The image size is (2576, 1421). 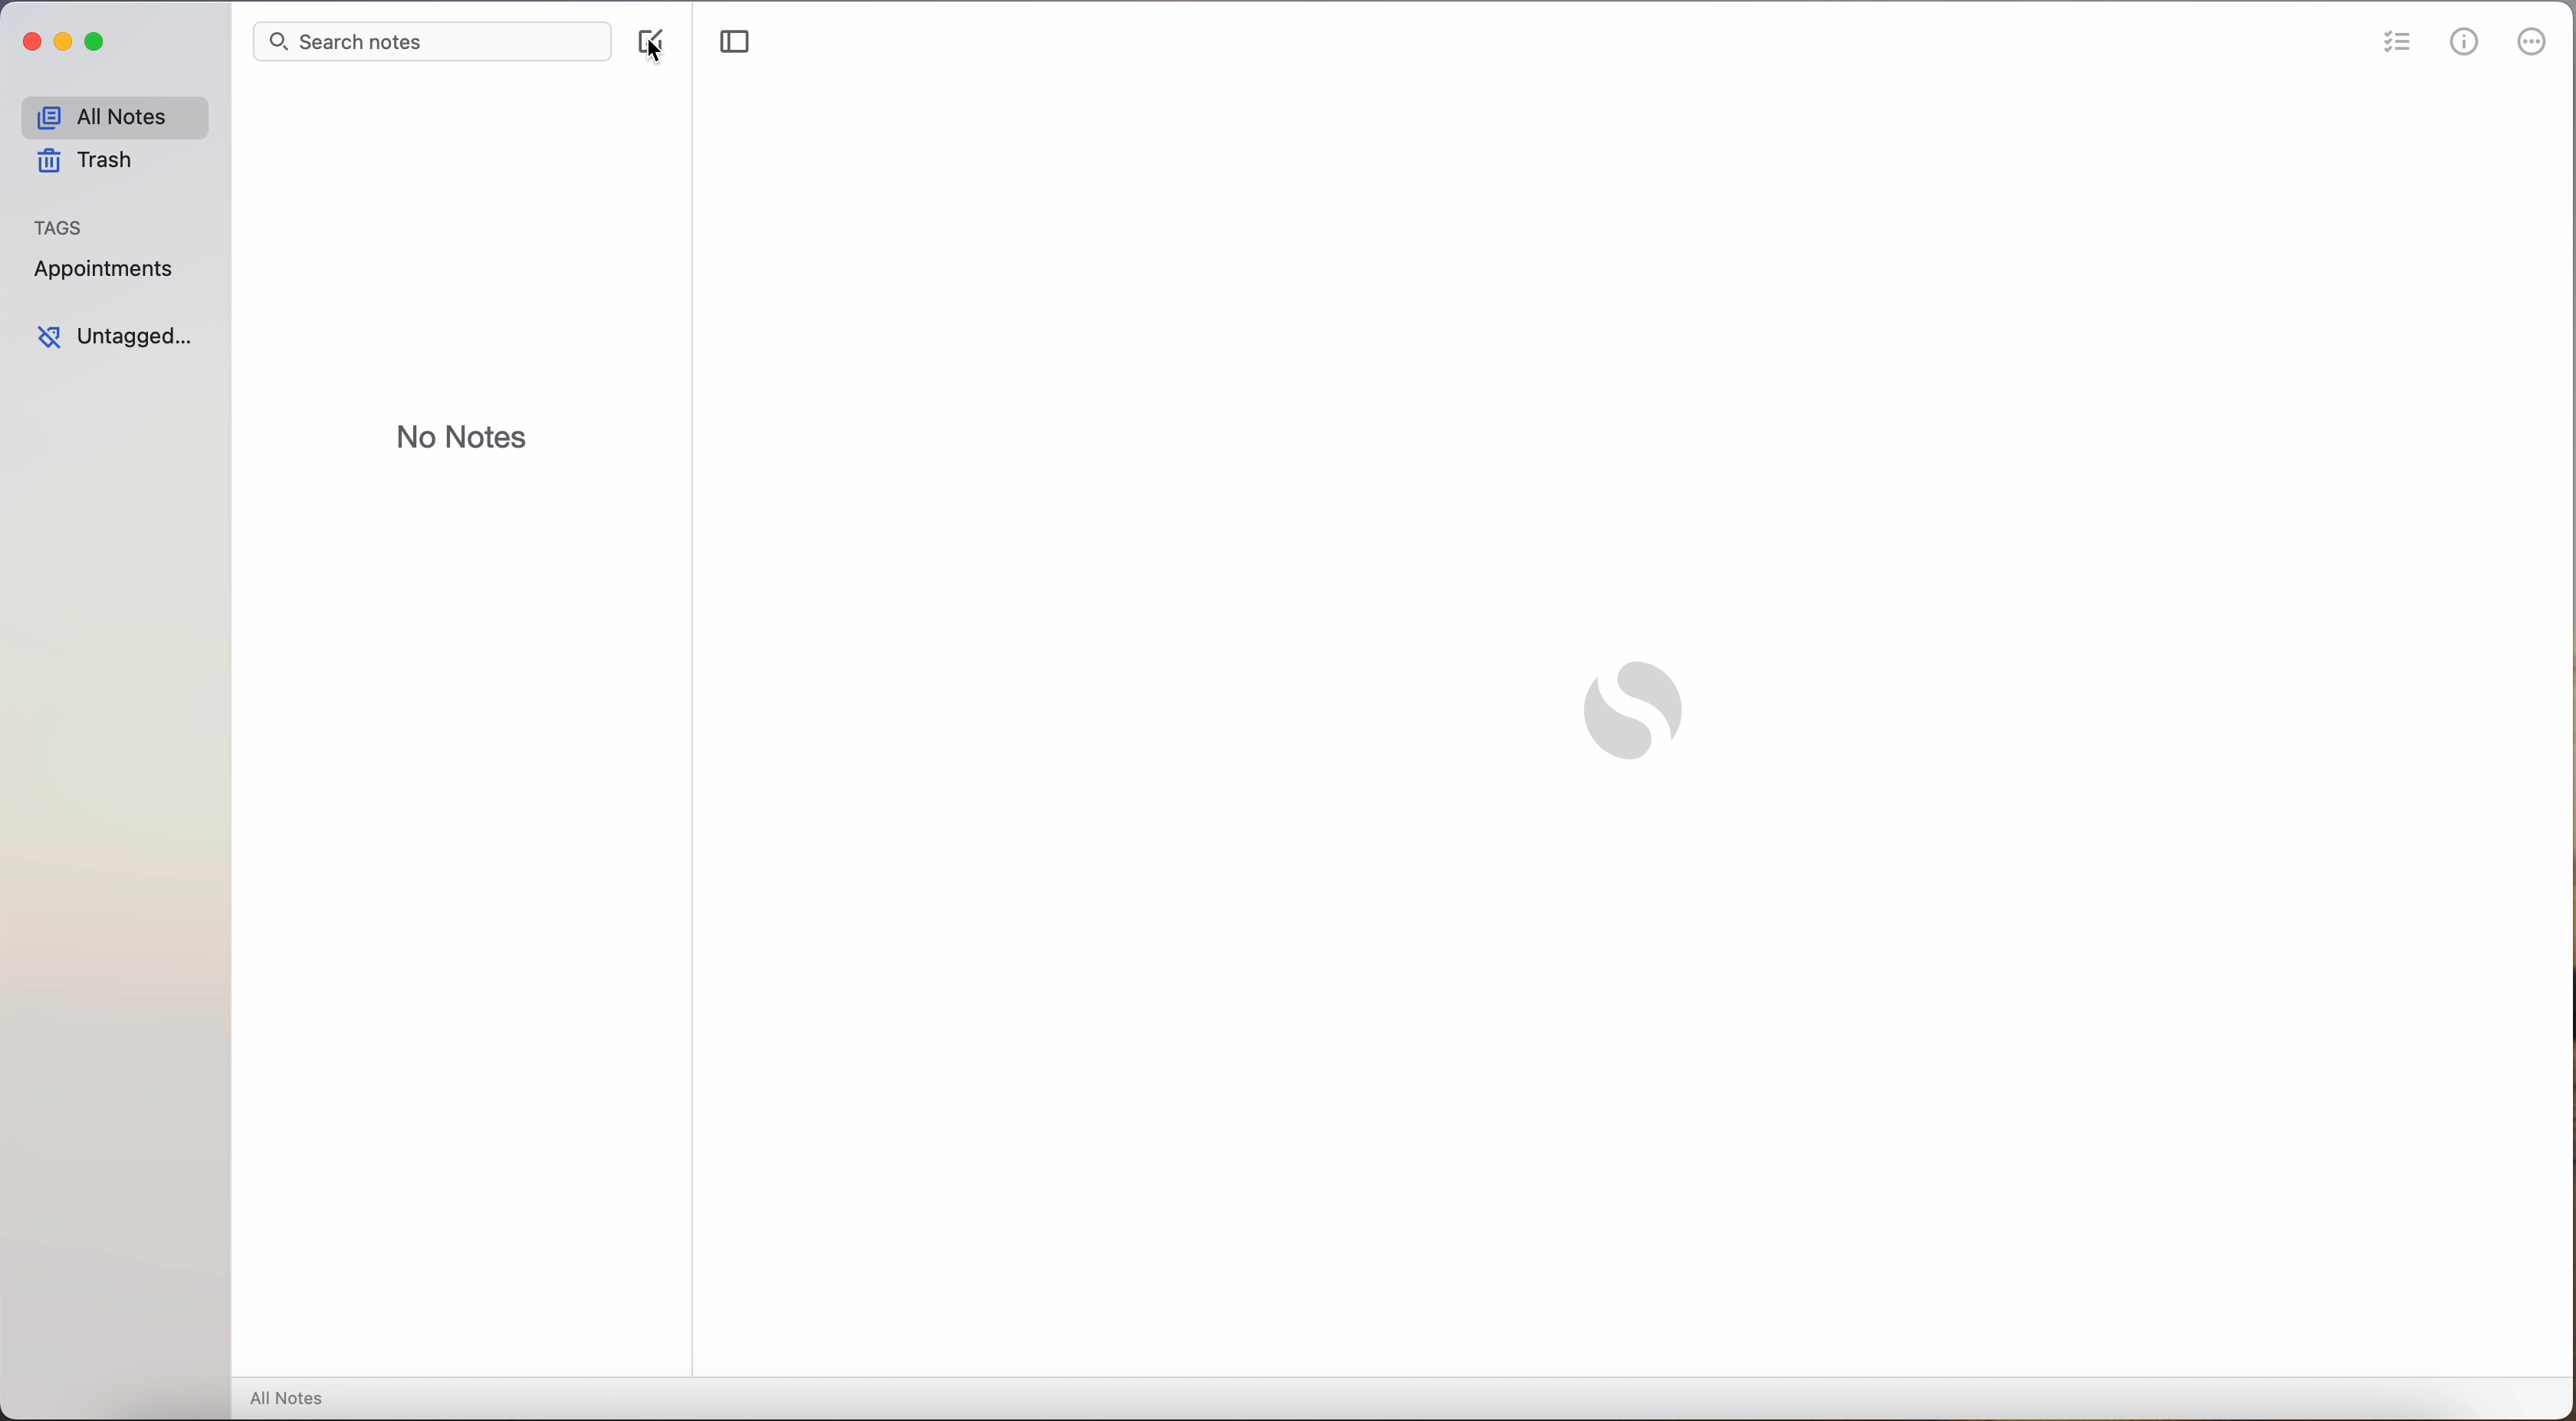 I want to click on close Simplenote, so click(x=29, y=43).